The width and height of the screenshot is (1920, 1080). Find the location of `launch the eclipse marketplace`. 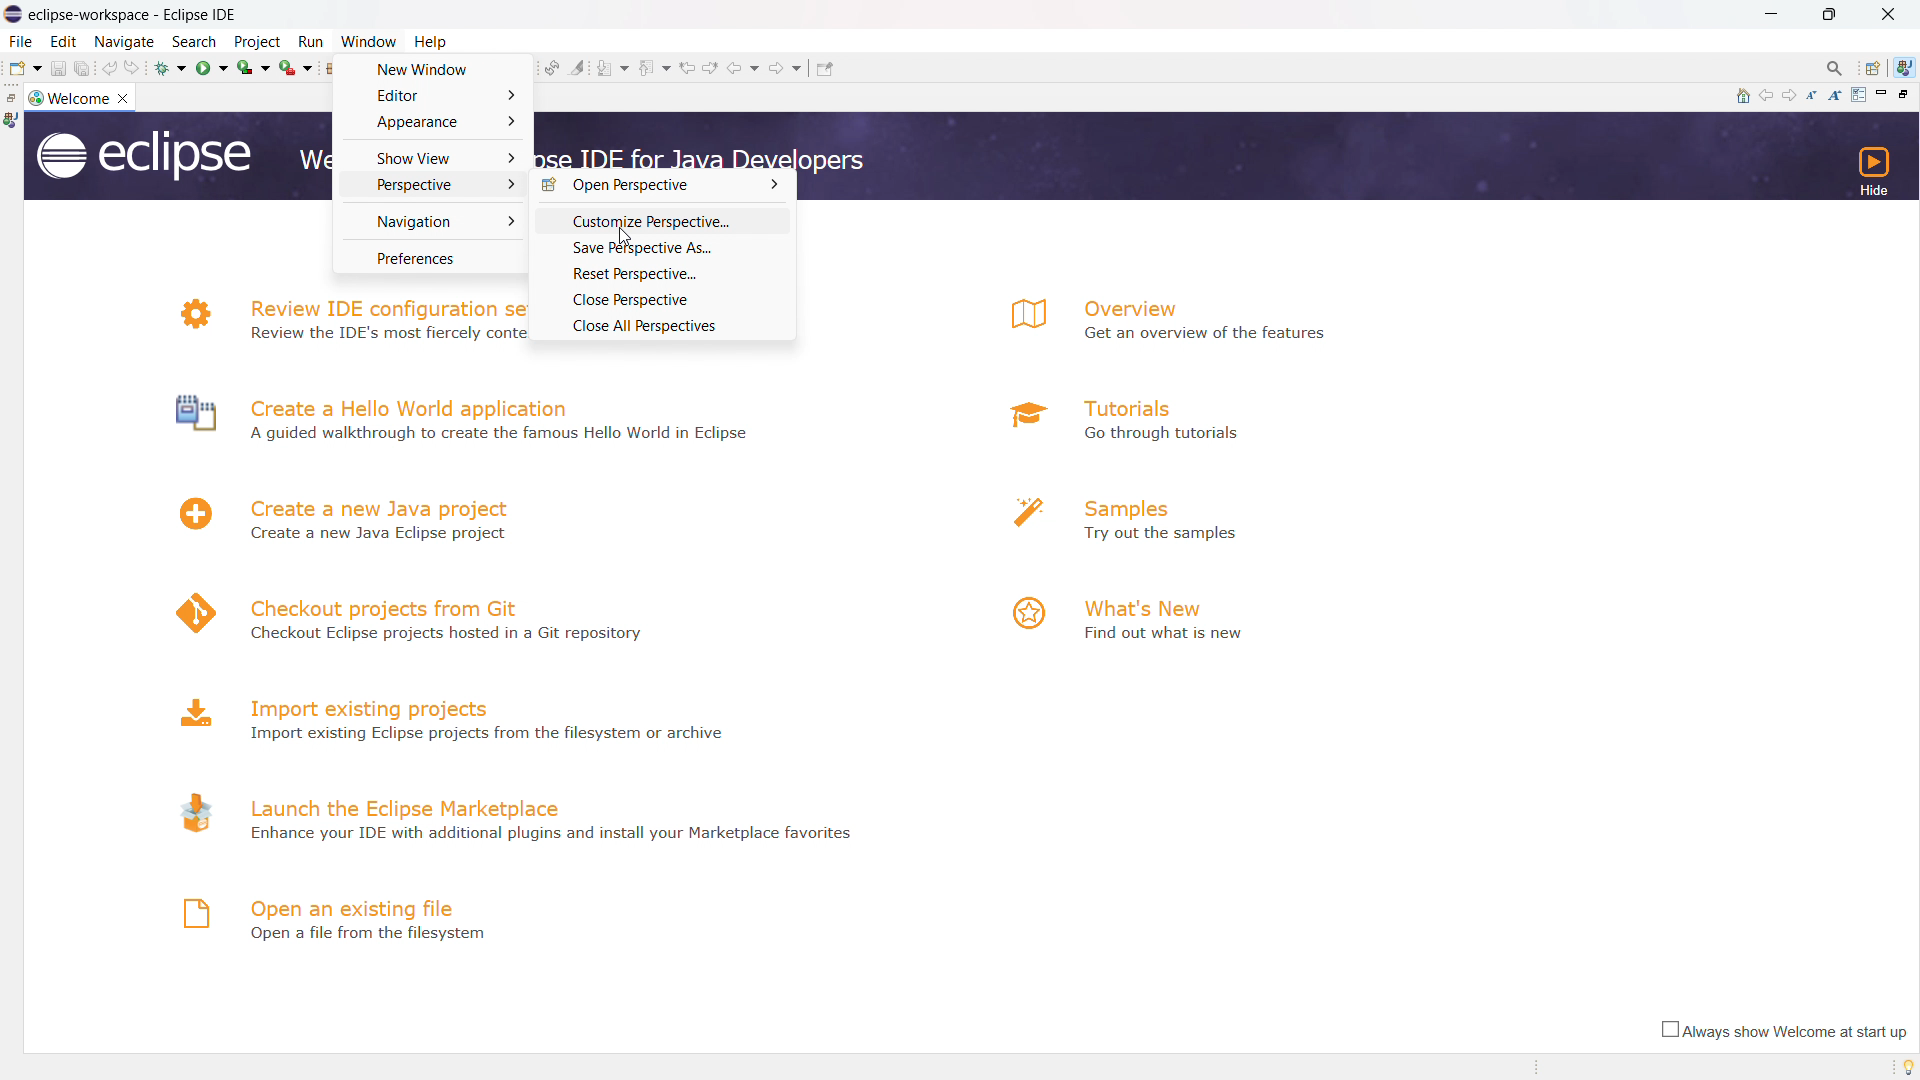

launch the eclipse marketplace is located at coordinates (406, 804).